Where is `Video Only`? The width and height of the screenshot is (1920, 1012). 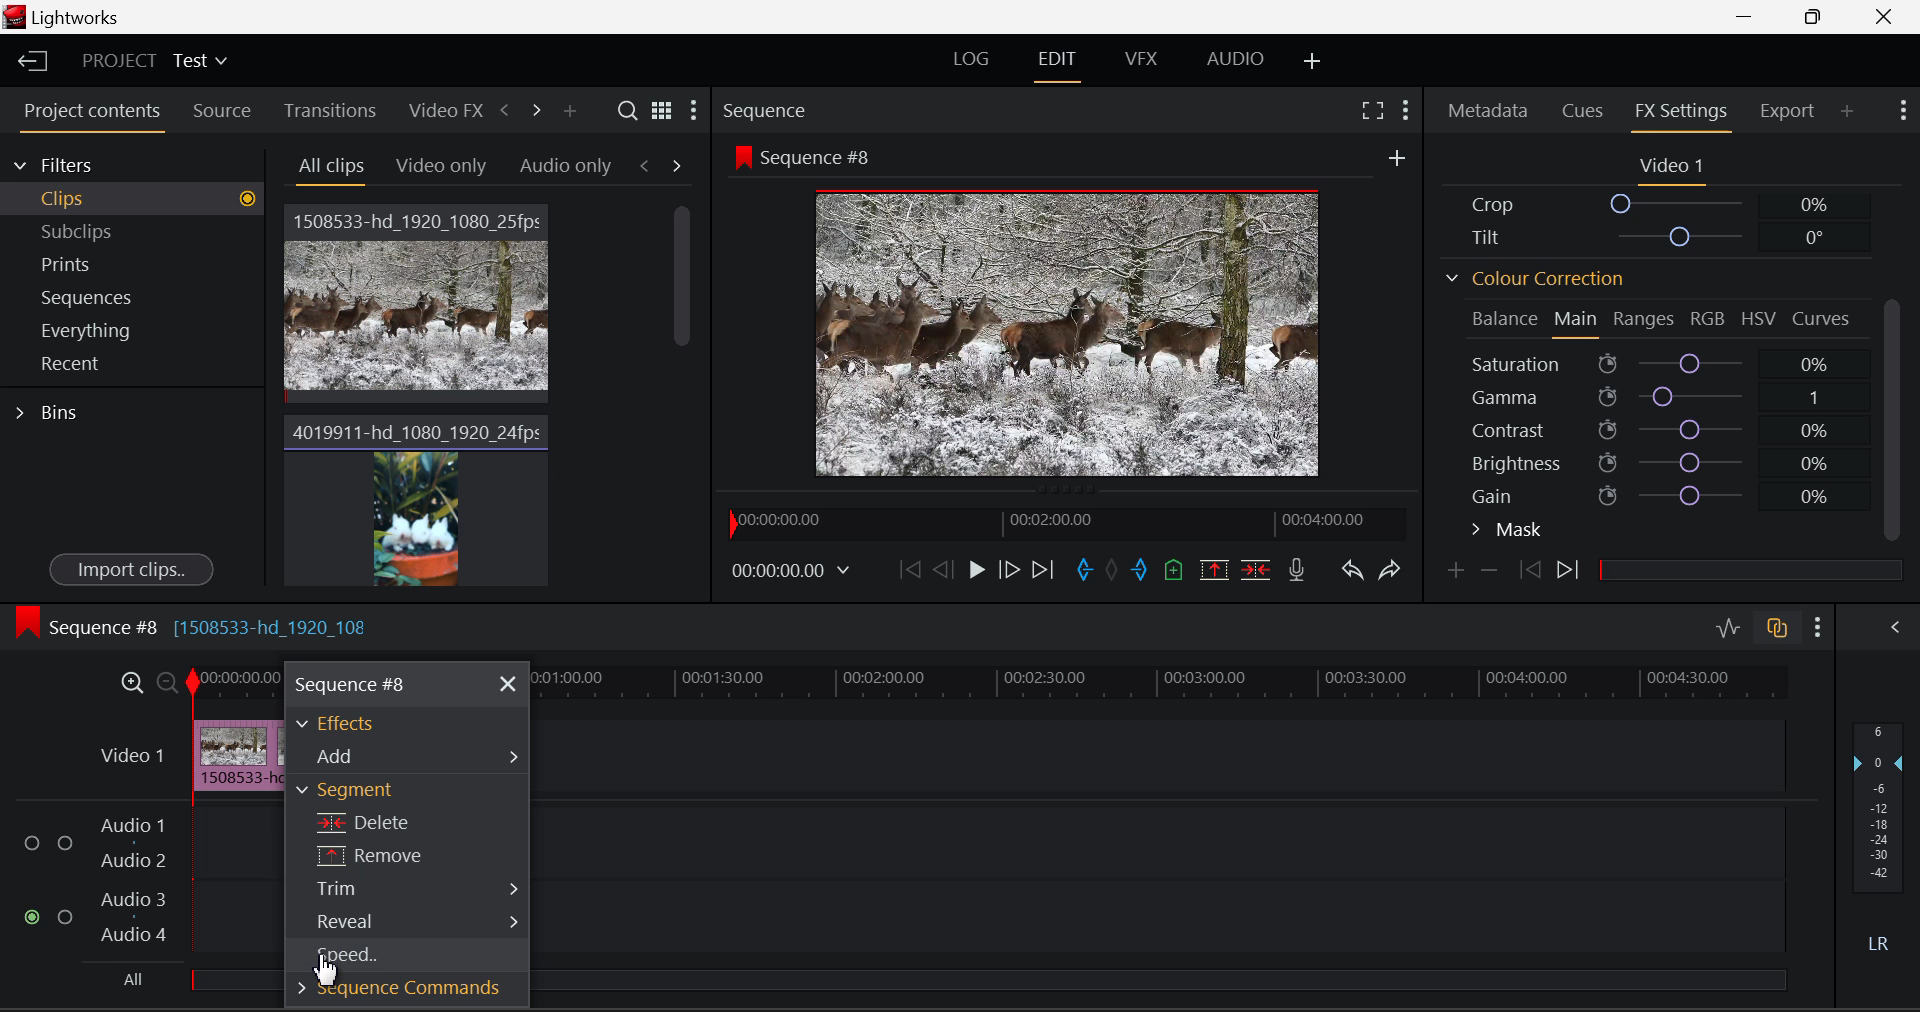
Video Only is located at coordinates (438, 162).